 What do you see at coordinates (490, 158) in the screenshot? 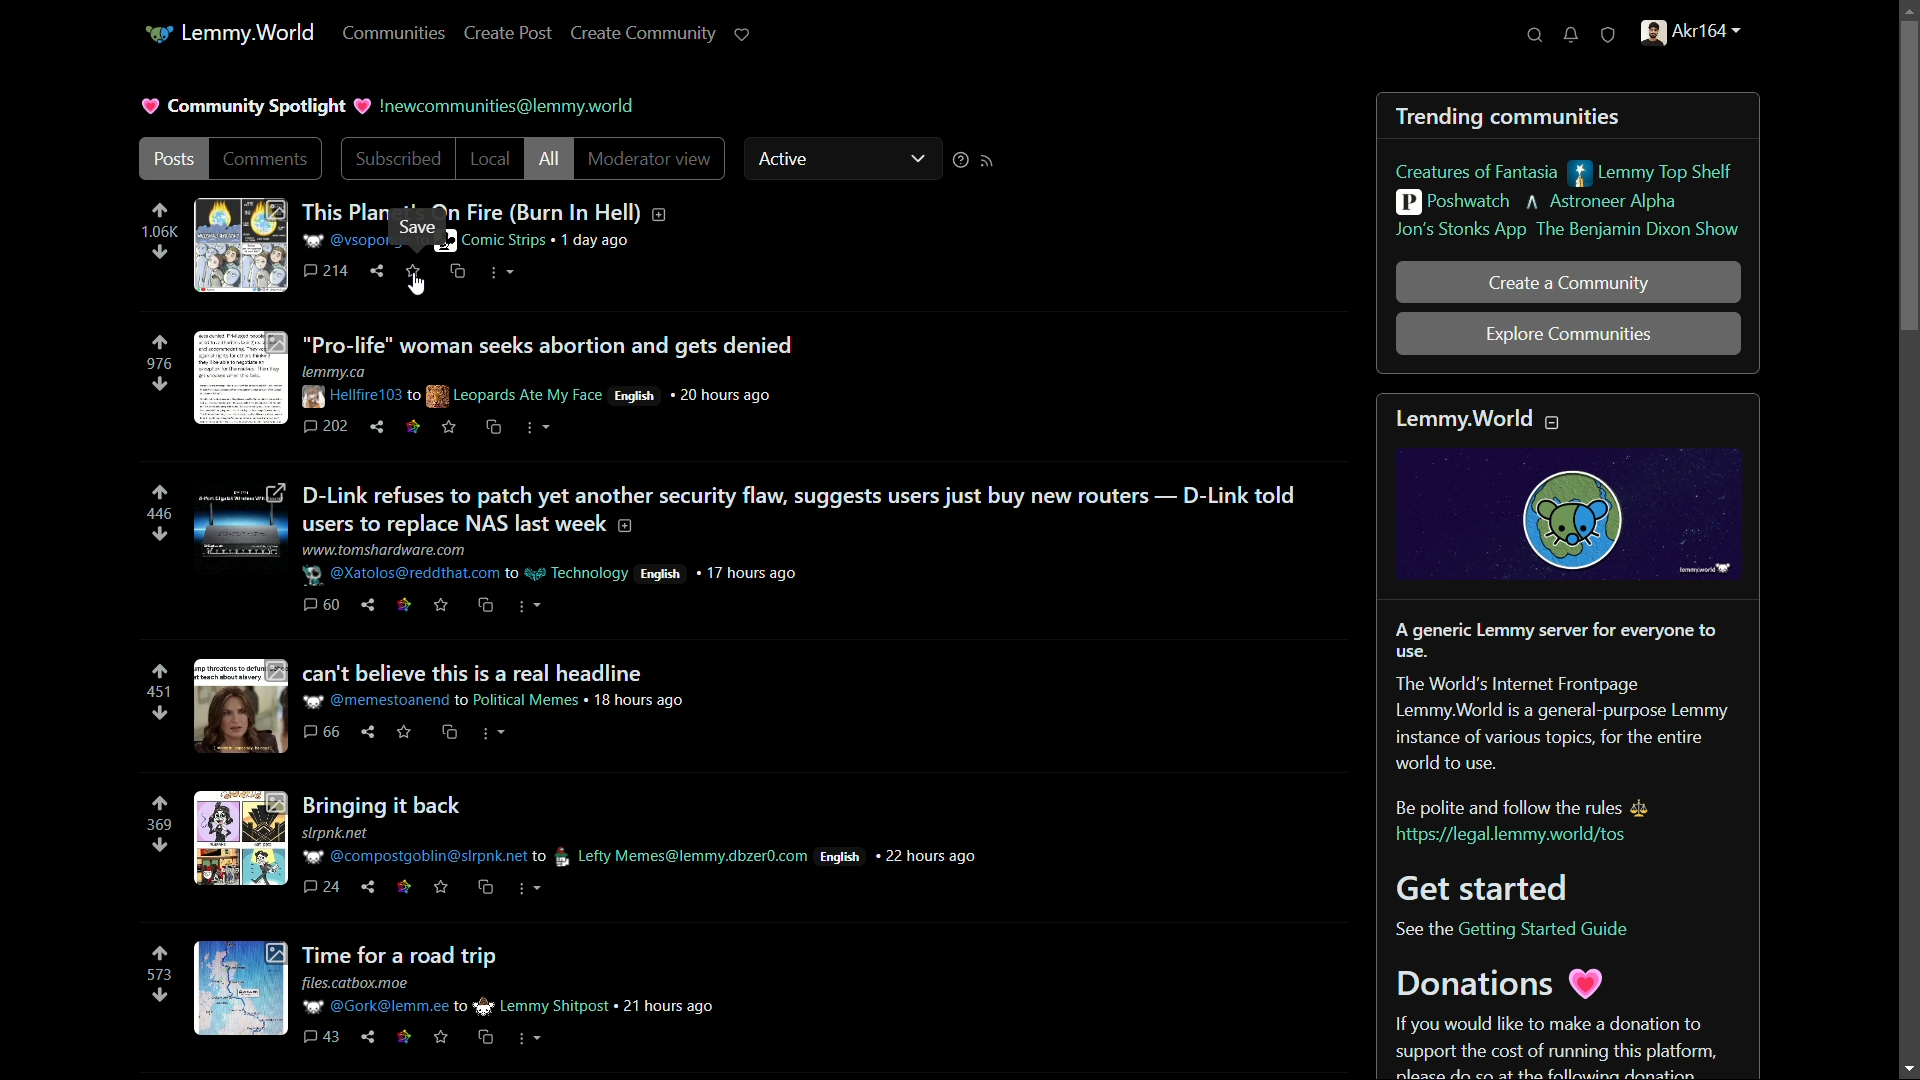
I see `local` at bounding box center [490, 158].